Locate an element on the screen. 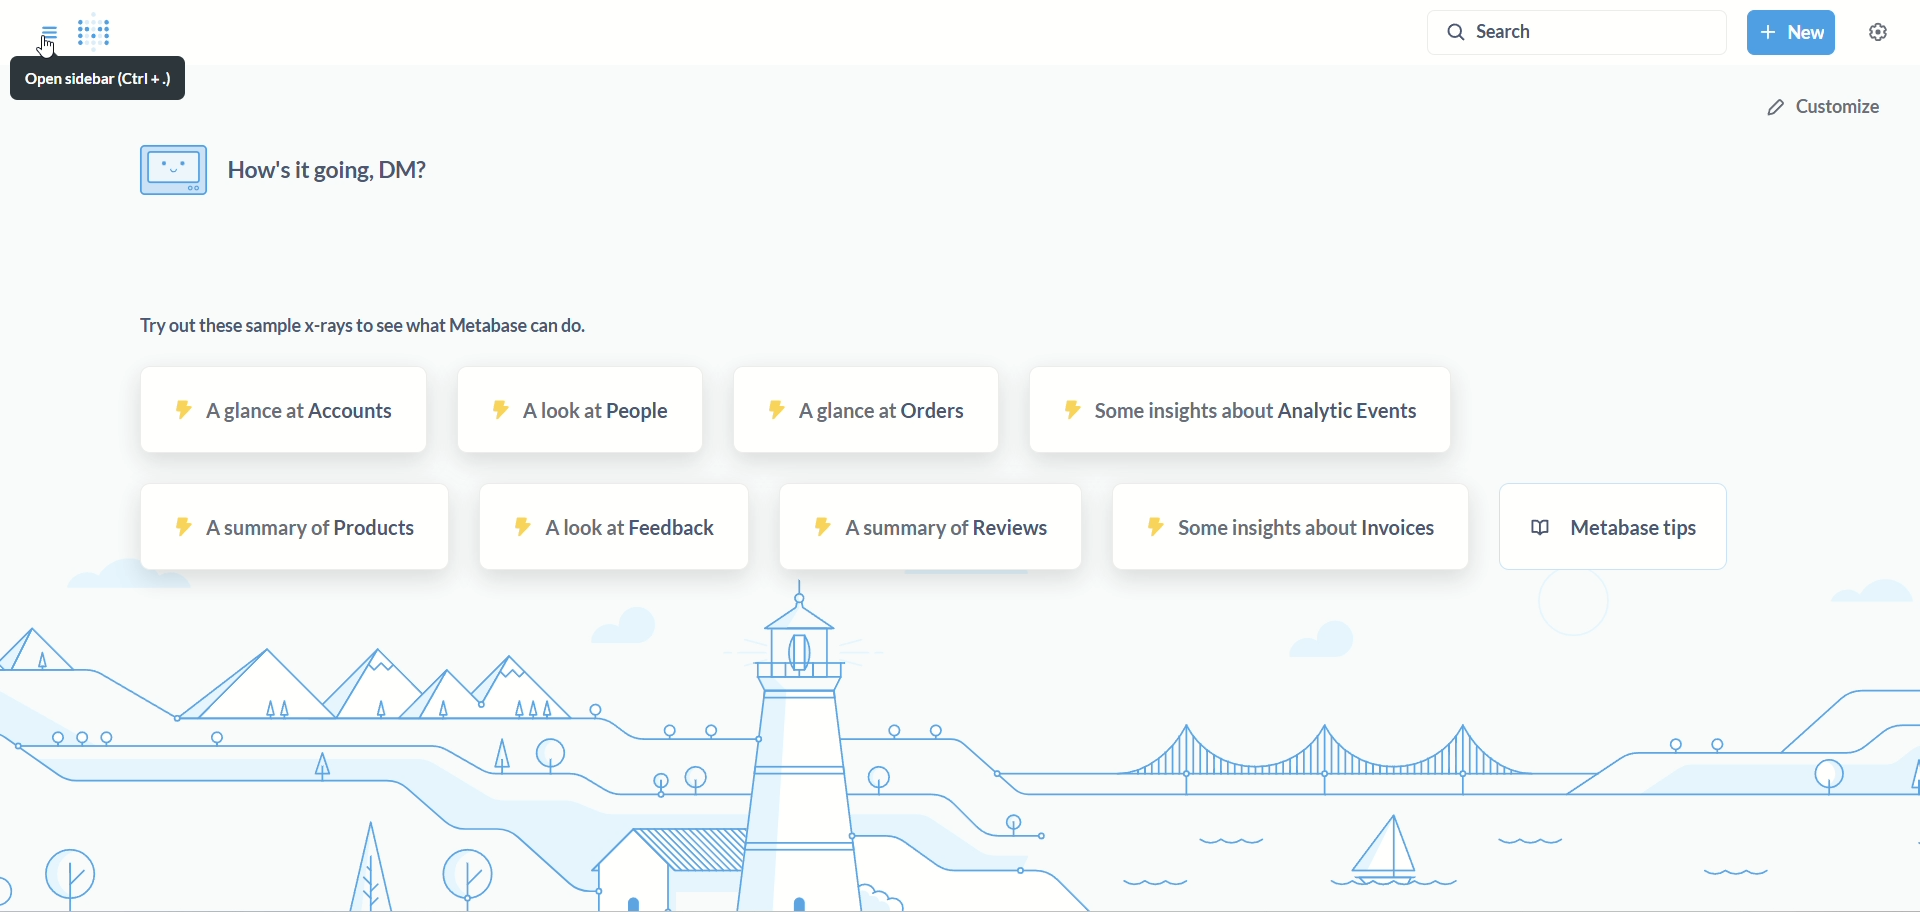  A summary of products is located at coordinates (296, 528).